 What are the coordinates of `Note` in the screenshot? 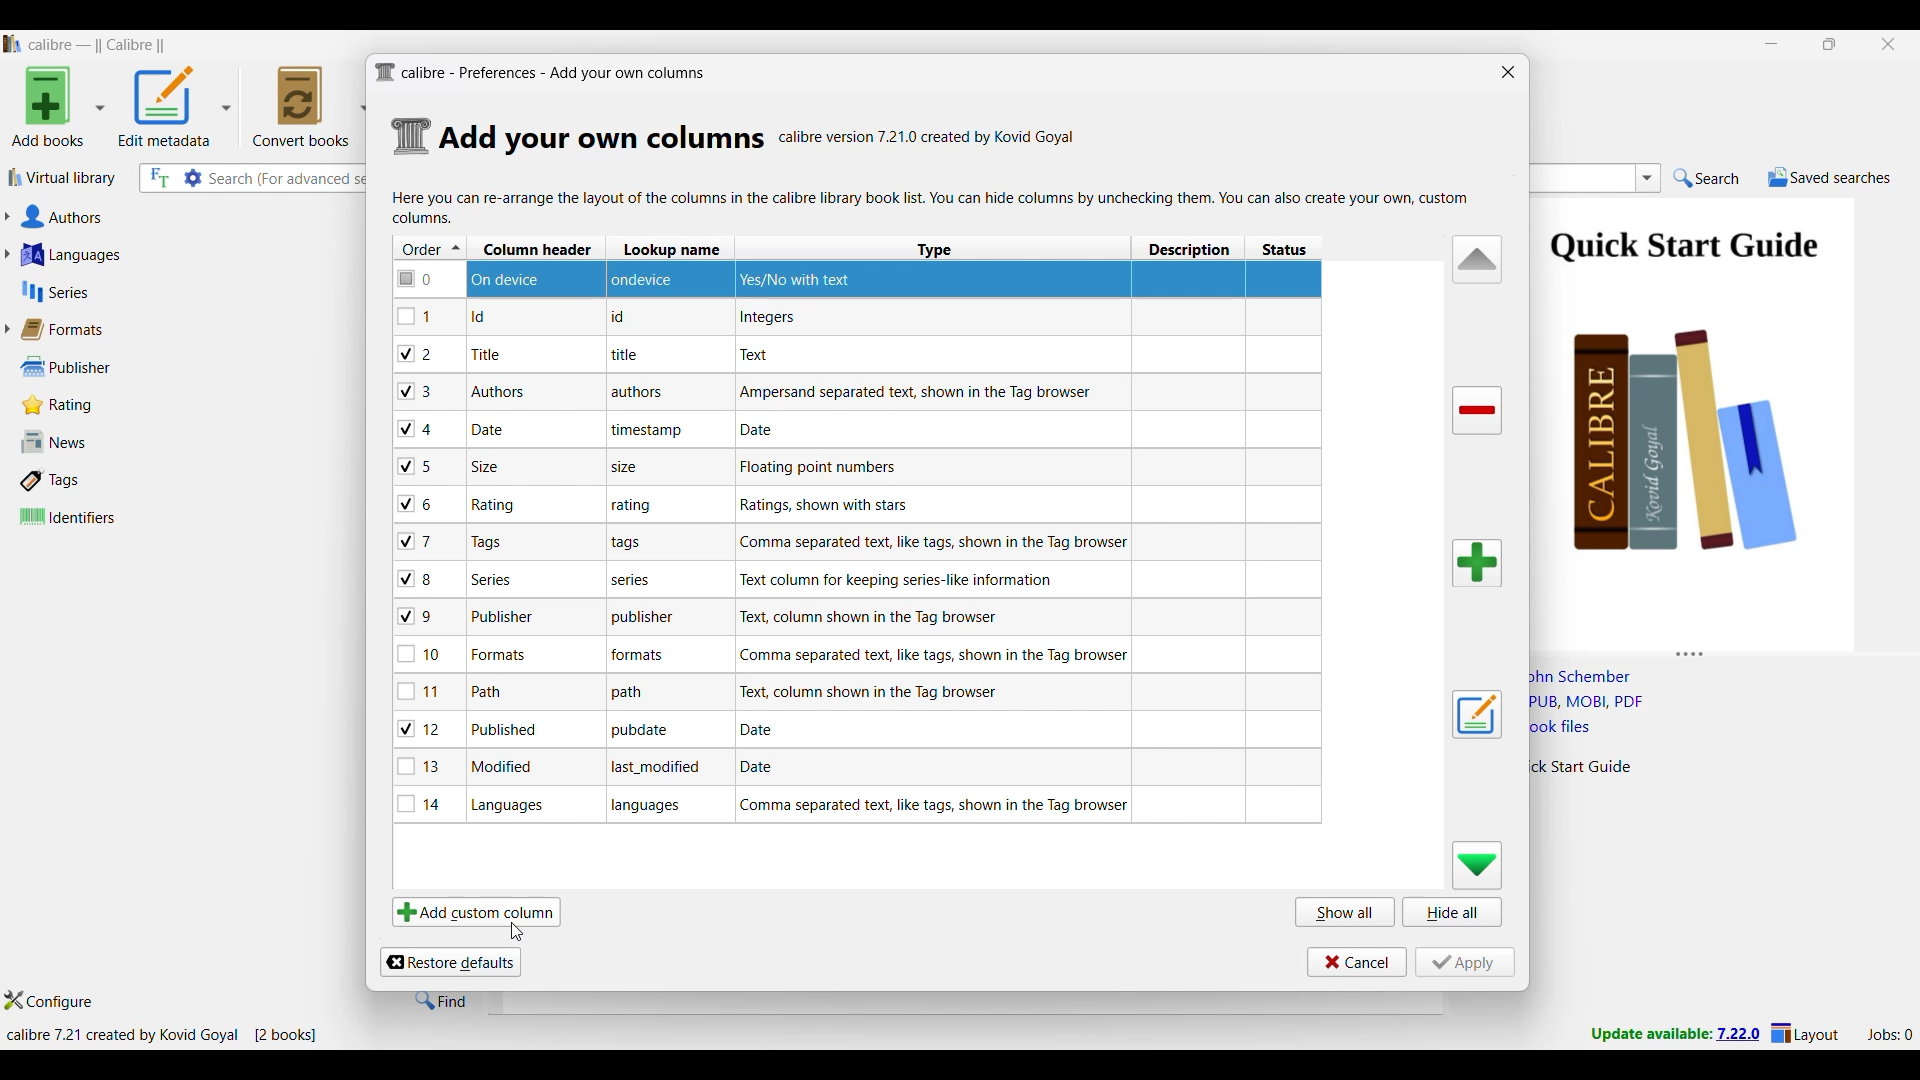 It's located at (485, 691).